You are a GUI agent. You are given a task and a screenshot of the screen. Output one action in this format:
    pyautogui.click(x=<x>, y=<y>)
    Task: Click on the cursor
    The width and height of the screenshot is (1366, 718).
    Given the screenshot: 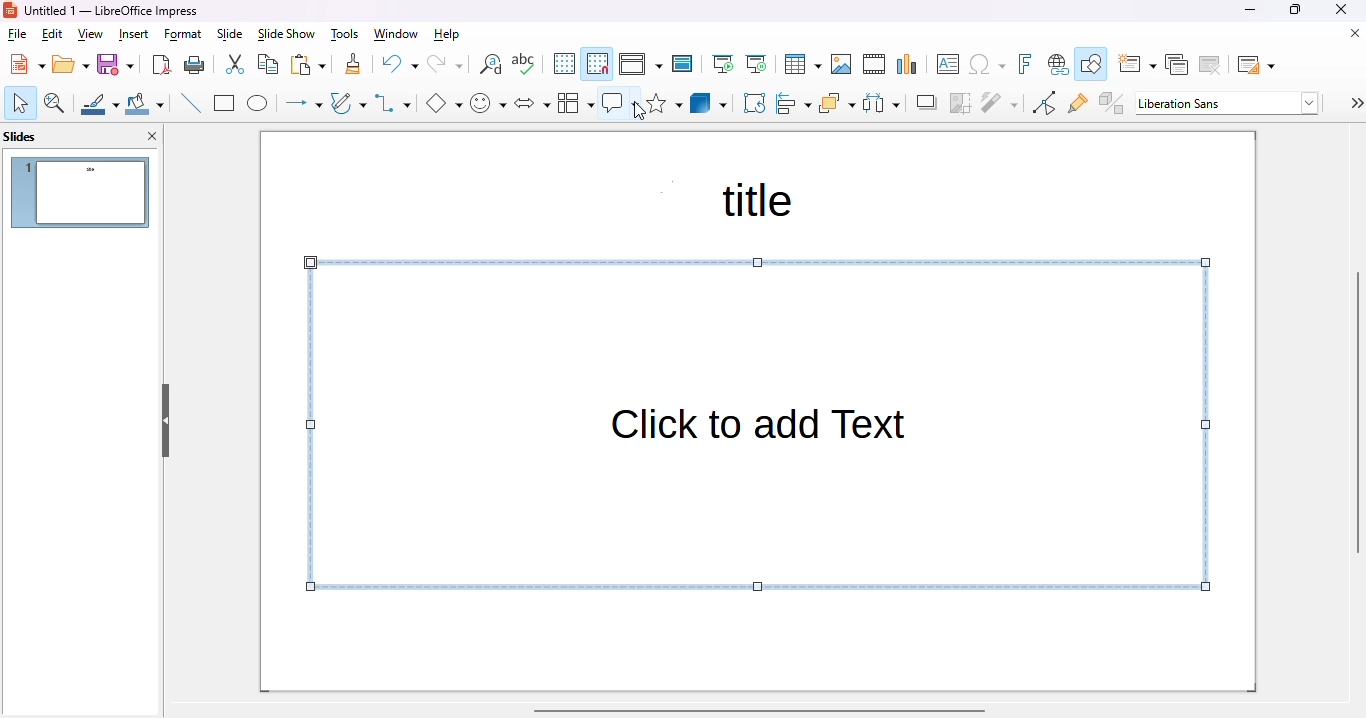 What is the action you would take?
    pyautogui.click(x=640, y=111)
    